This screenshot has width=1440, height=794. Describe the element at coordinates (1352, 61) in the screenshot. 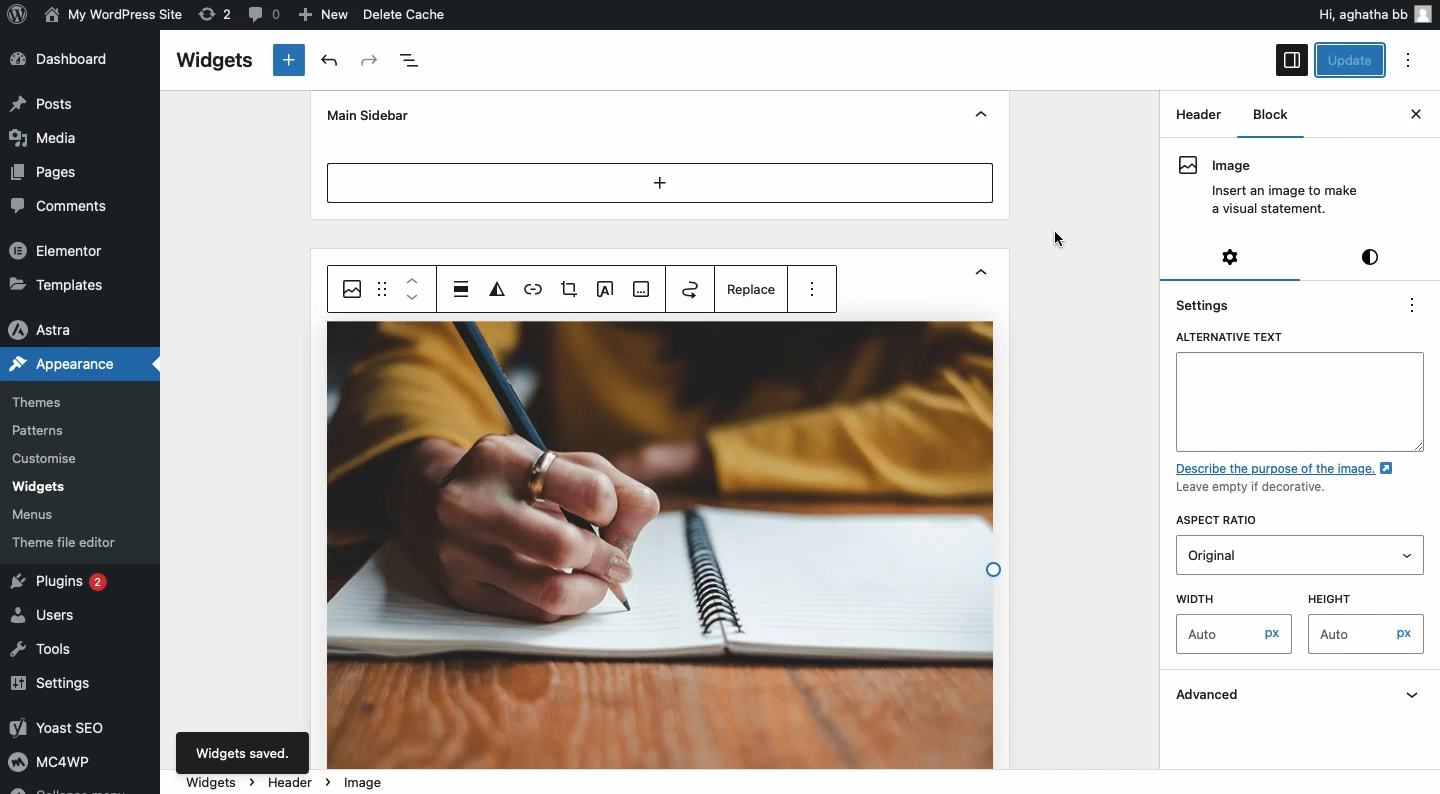

I see `Click update` at that location.